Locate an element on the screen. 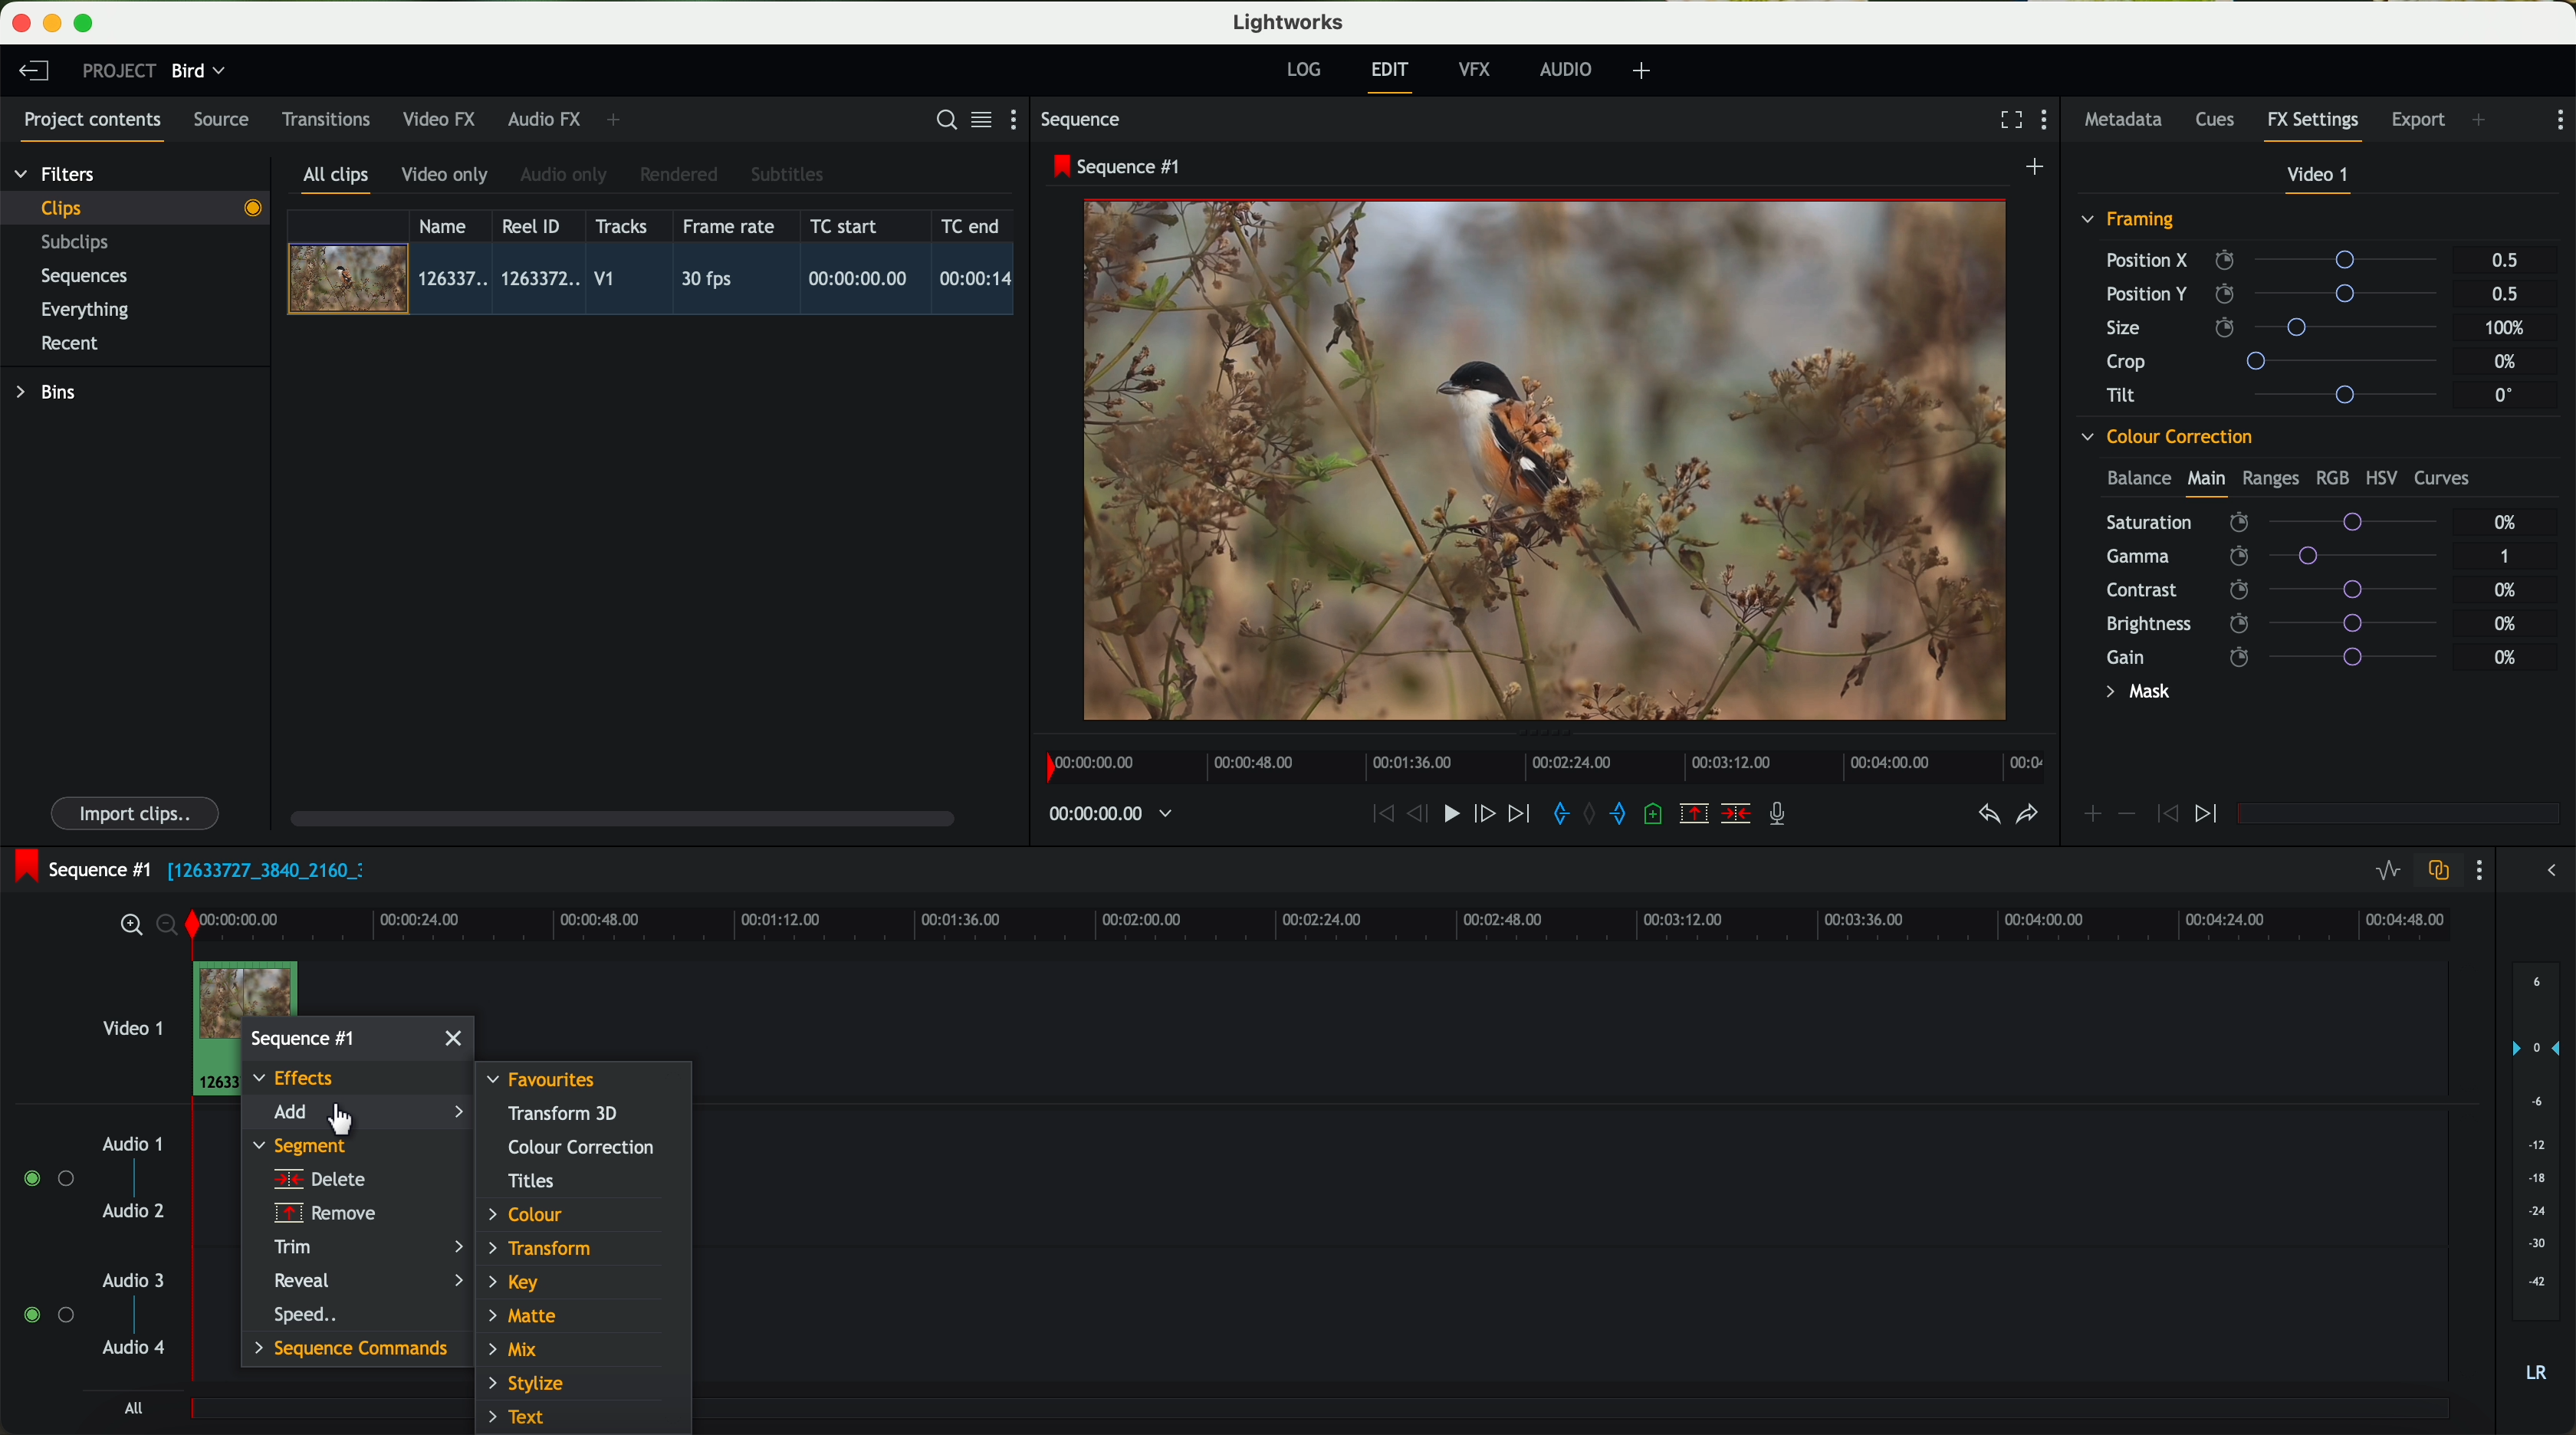 This screenshot has height=1435, width=2576. redo is located at coordinates (2027, 816).